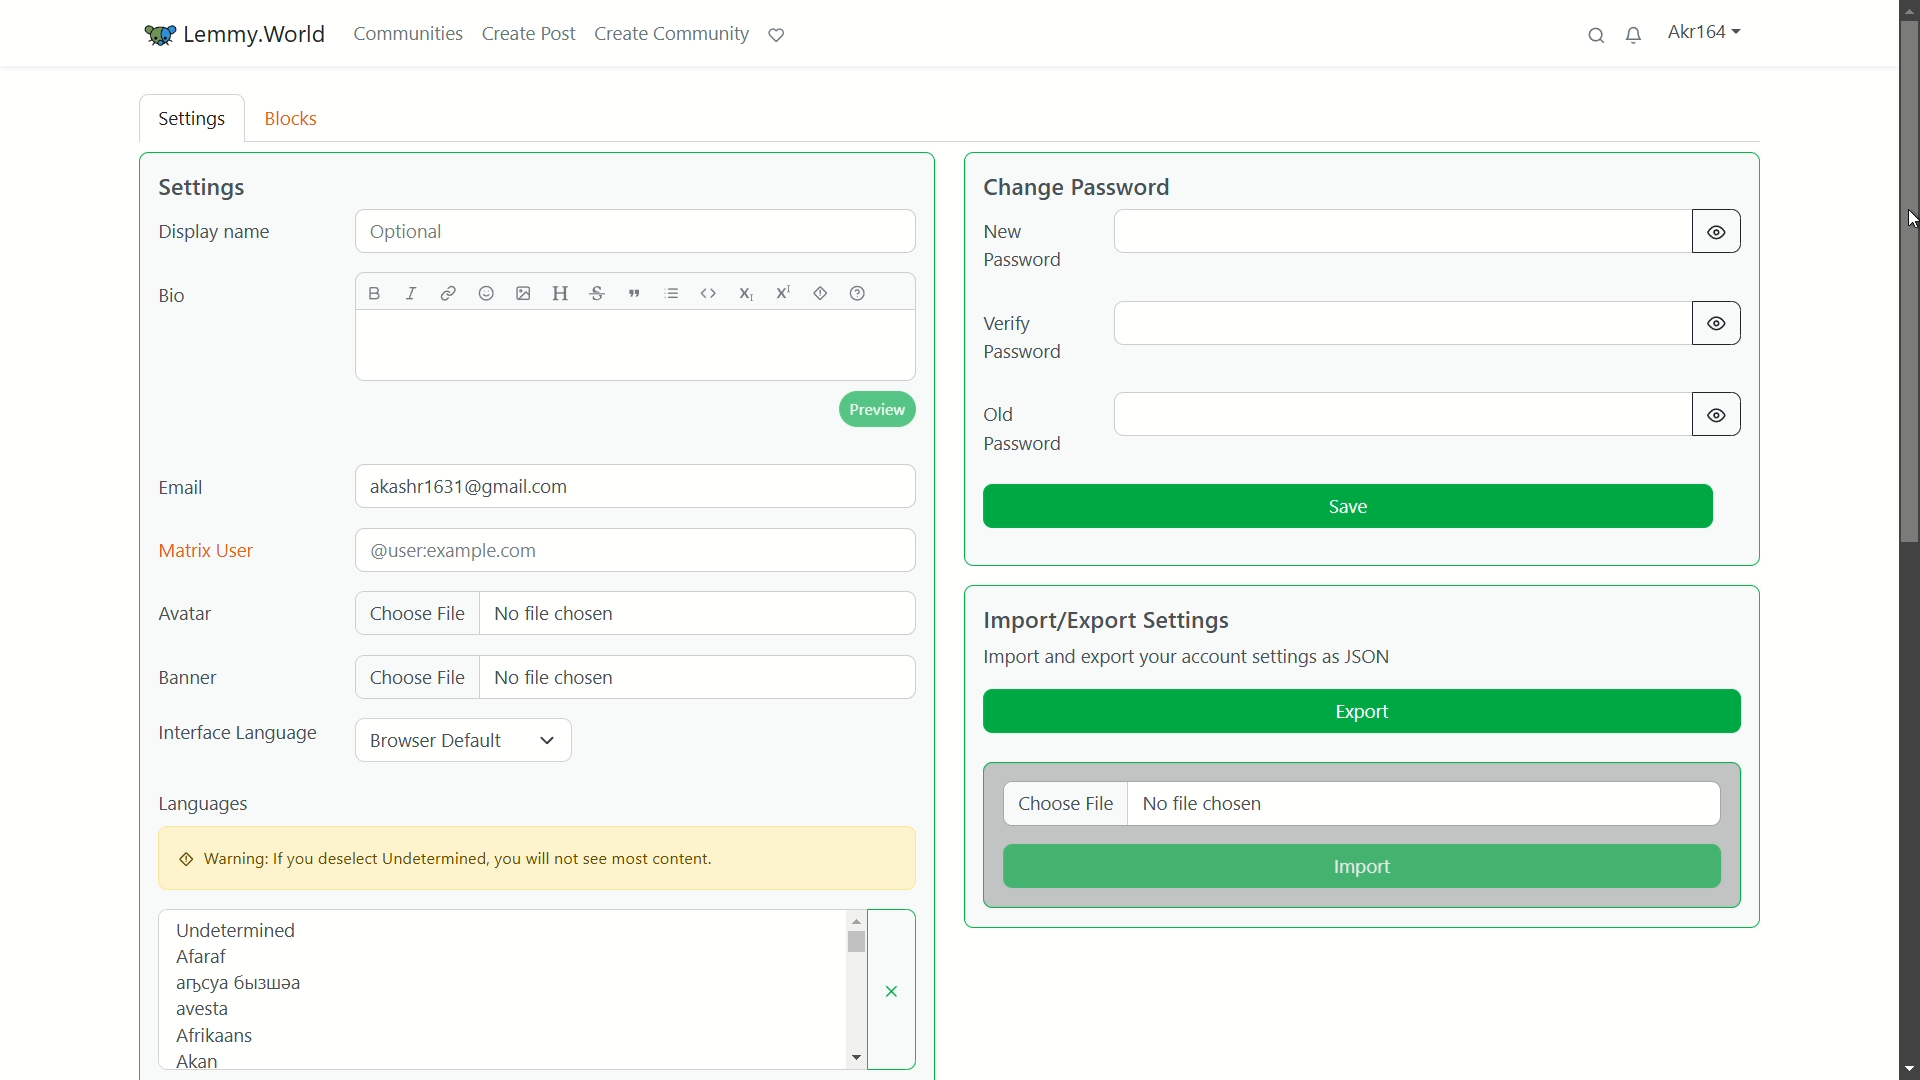 Image resolution: width=1920 pixels, height=1080 pixels. I want to click on image, so click(521, 293).